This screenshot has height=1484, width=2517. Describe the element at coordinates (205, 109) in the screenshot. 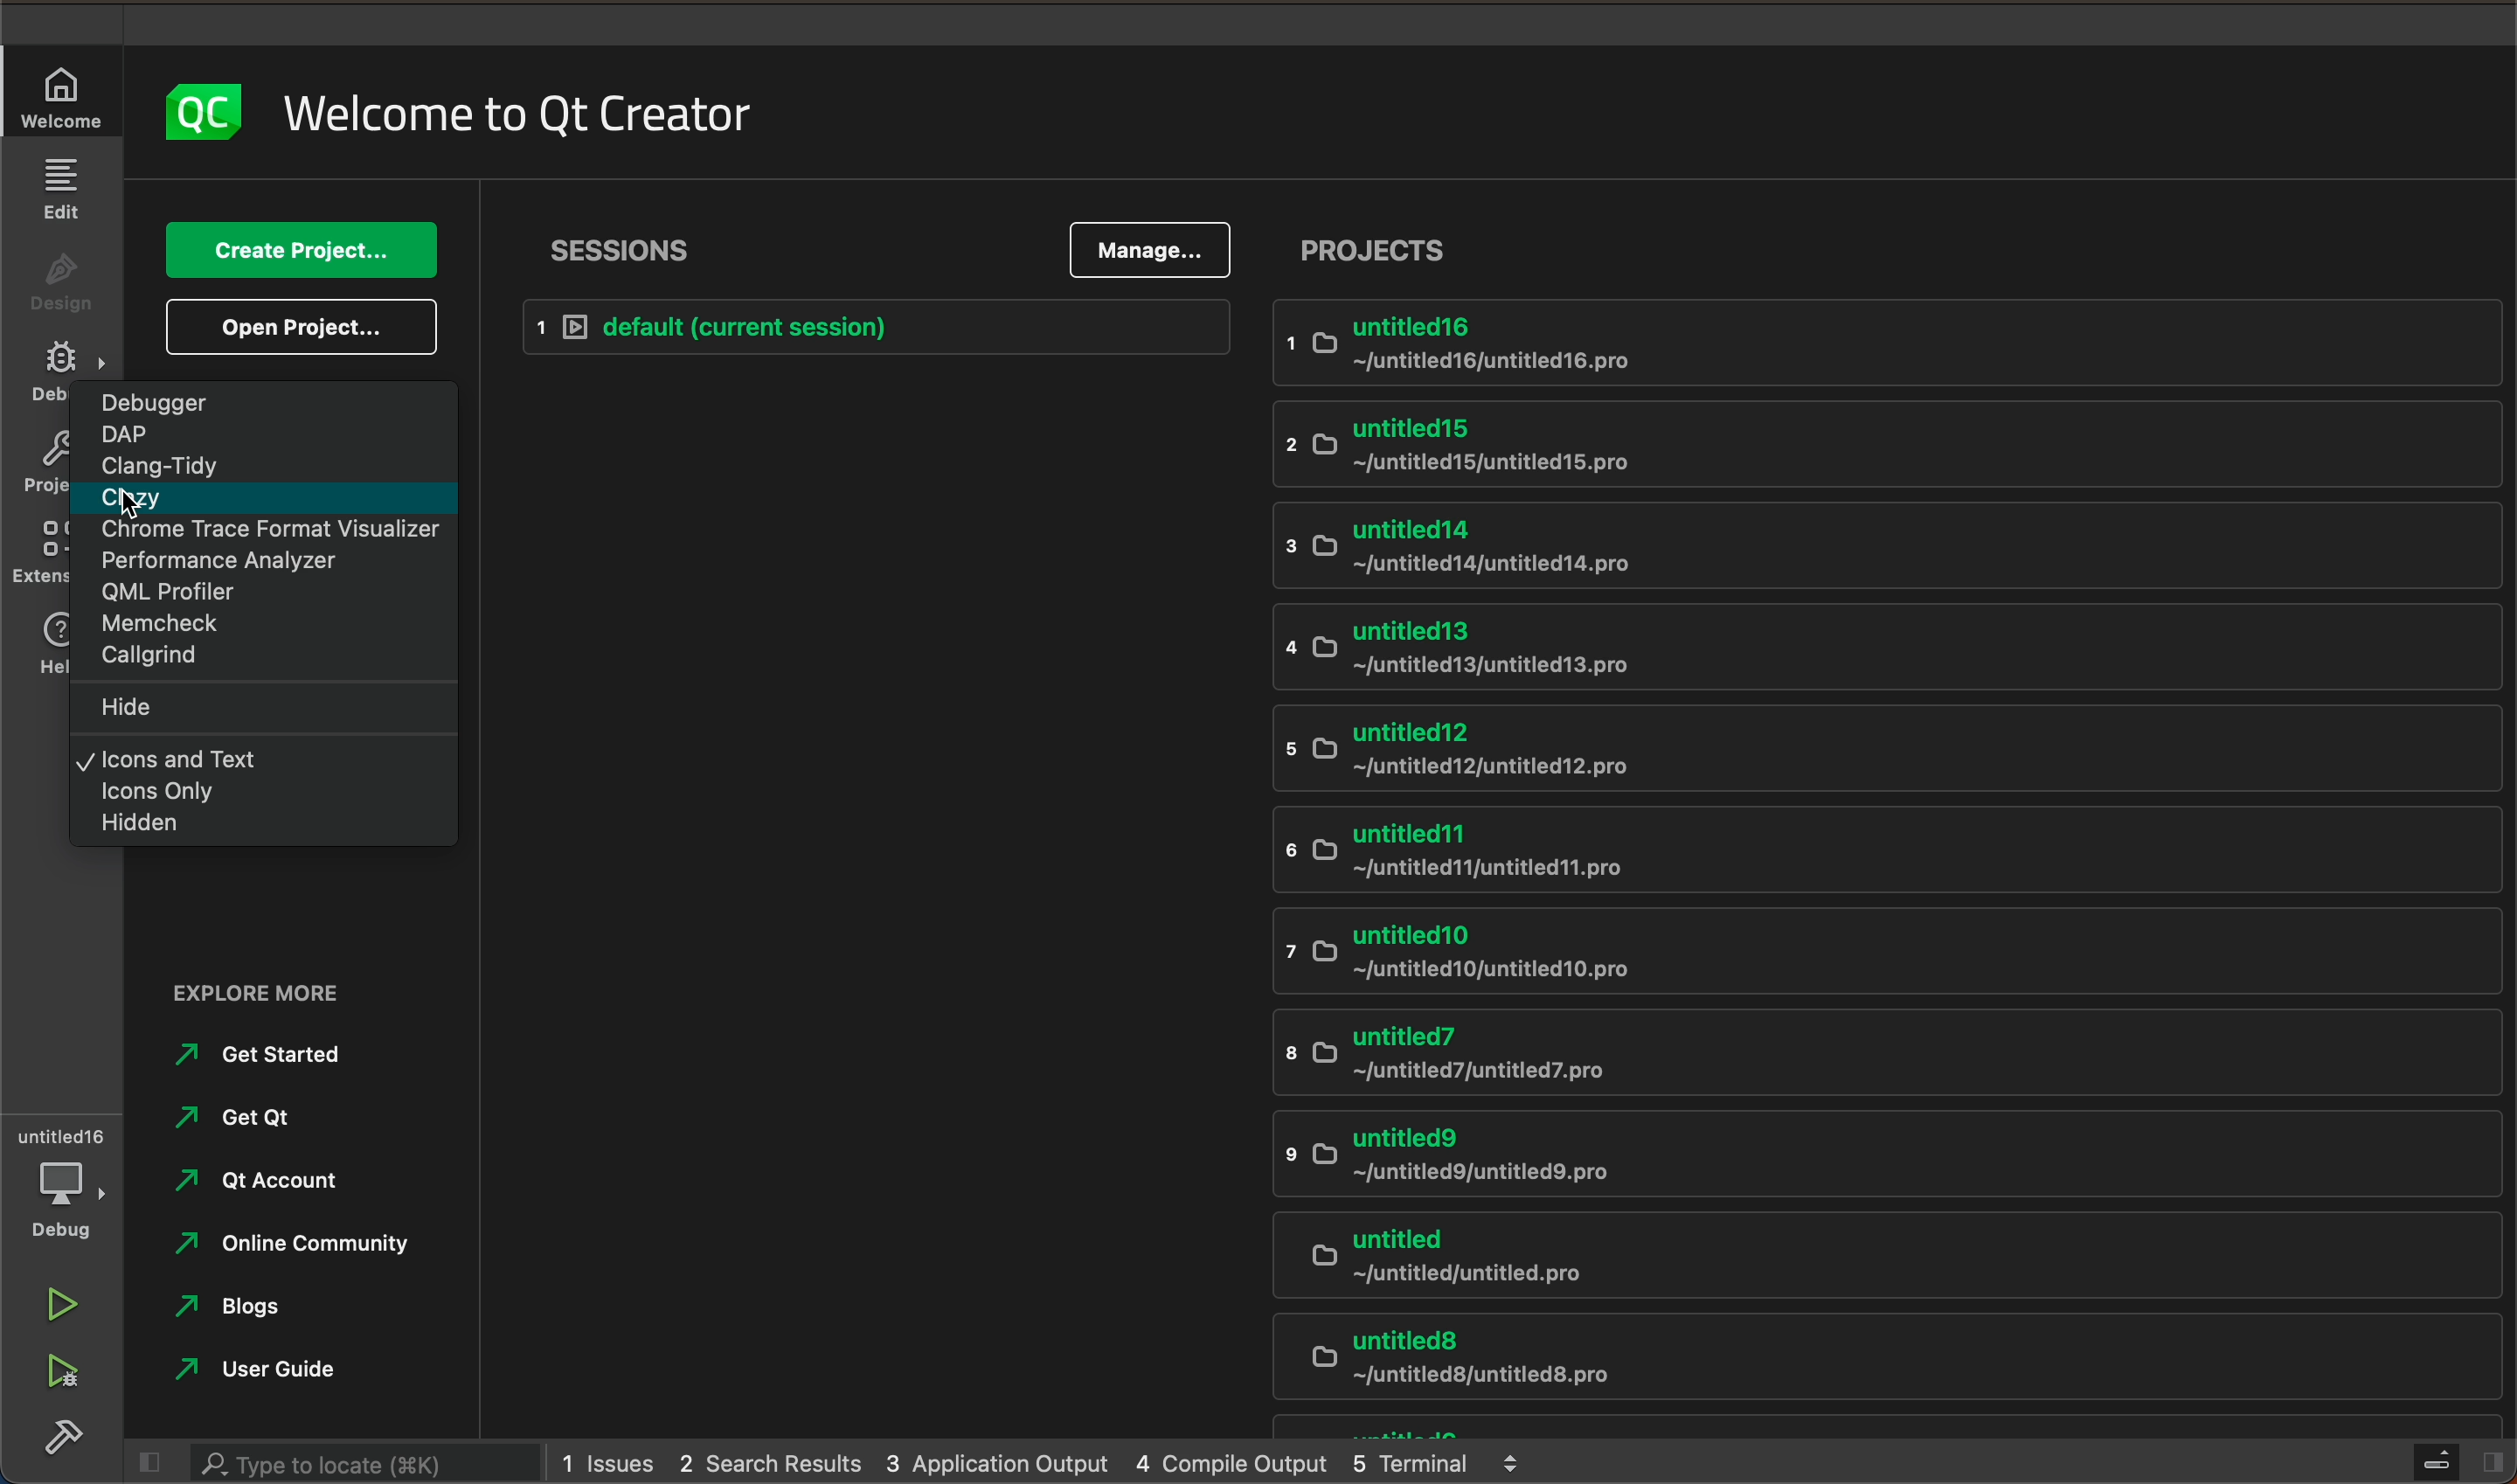

I see `logo` at that location.